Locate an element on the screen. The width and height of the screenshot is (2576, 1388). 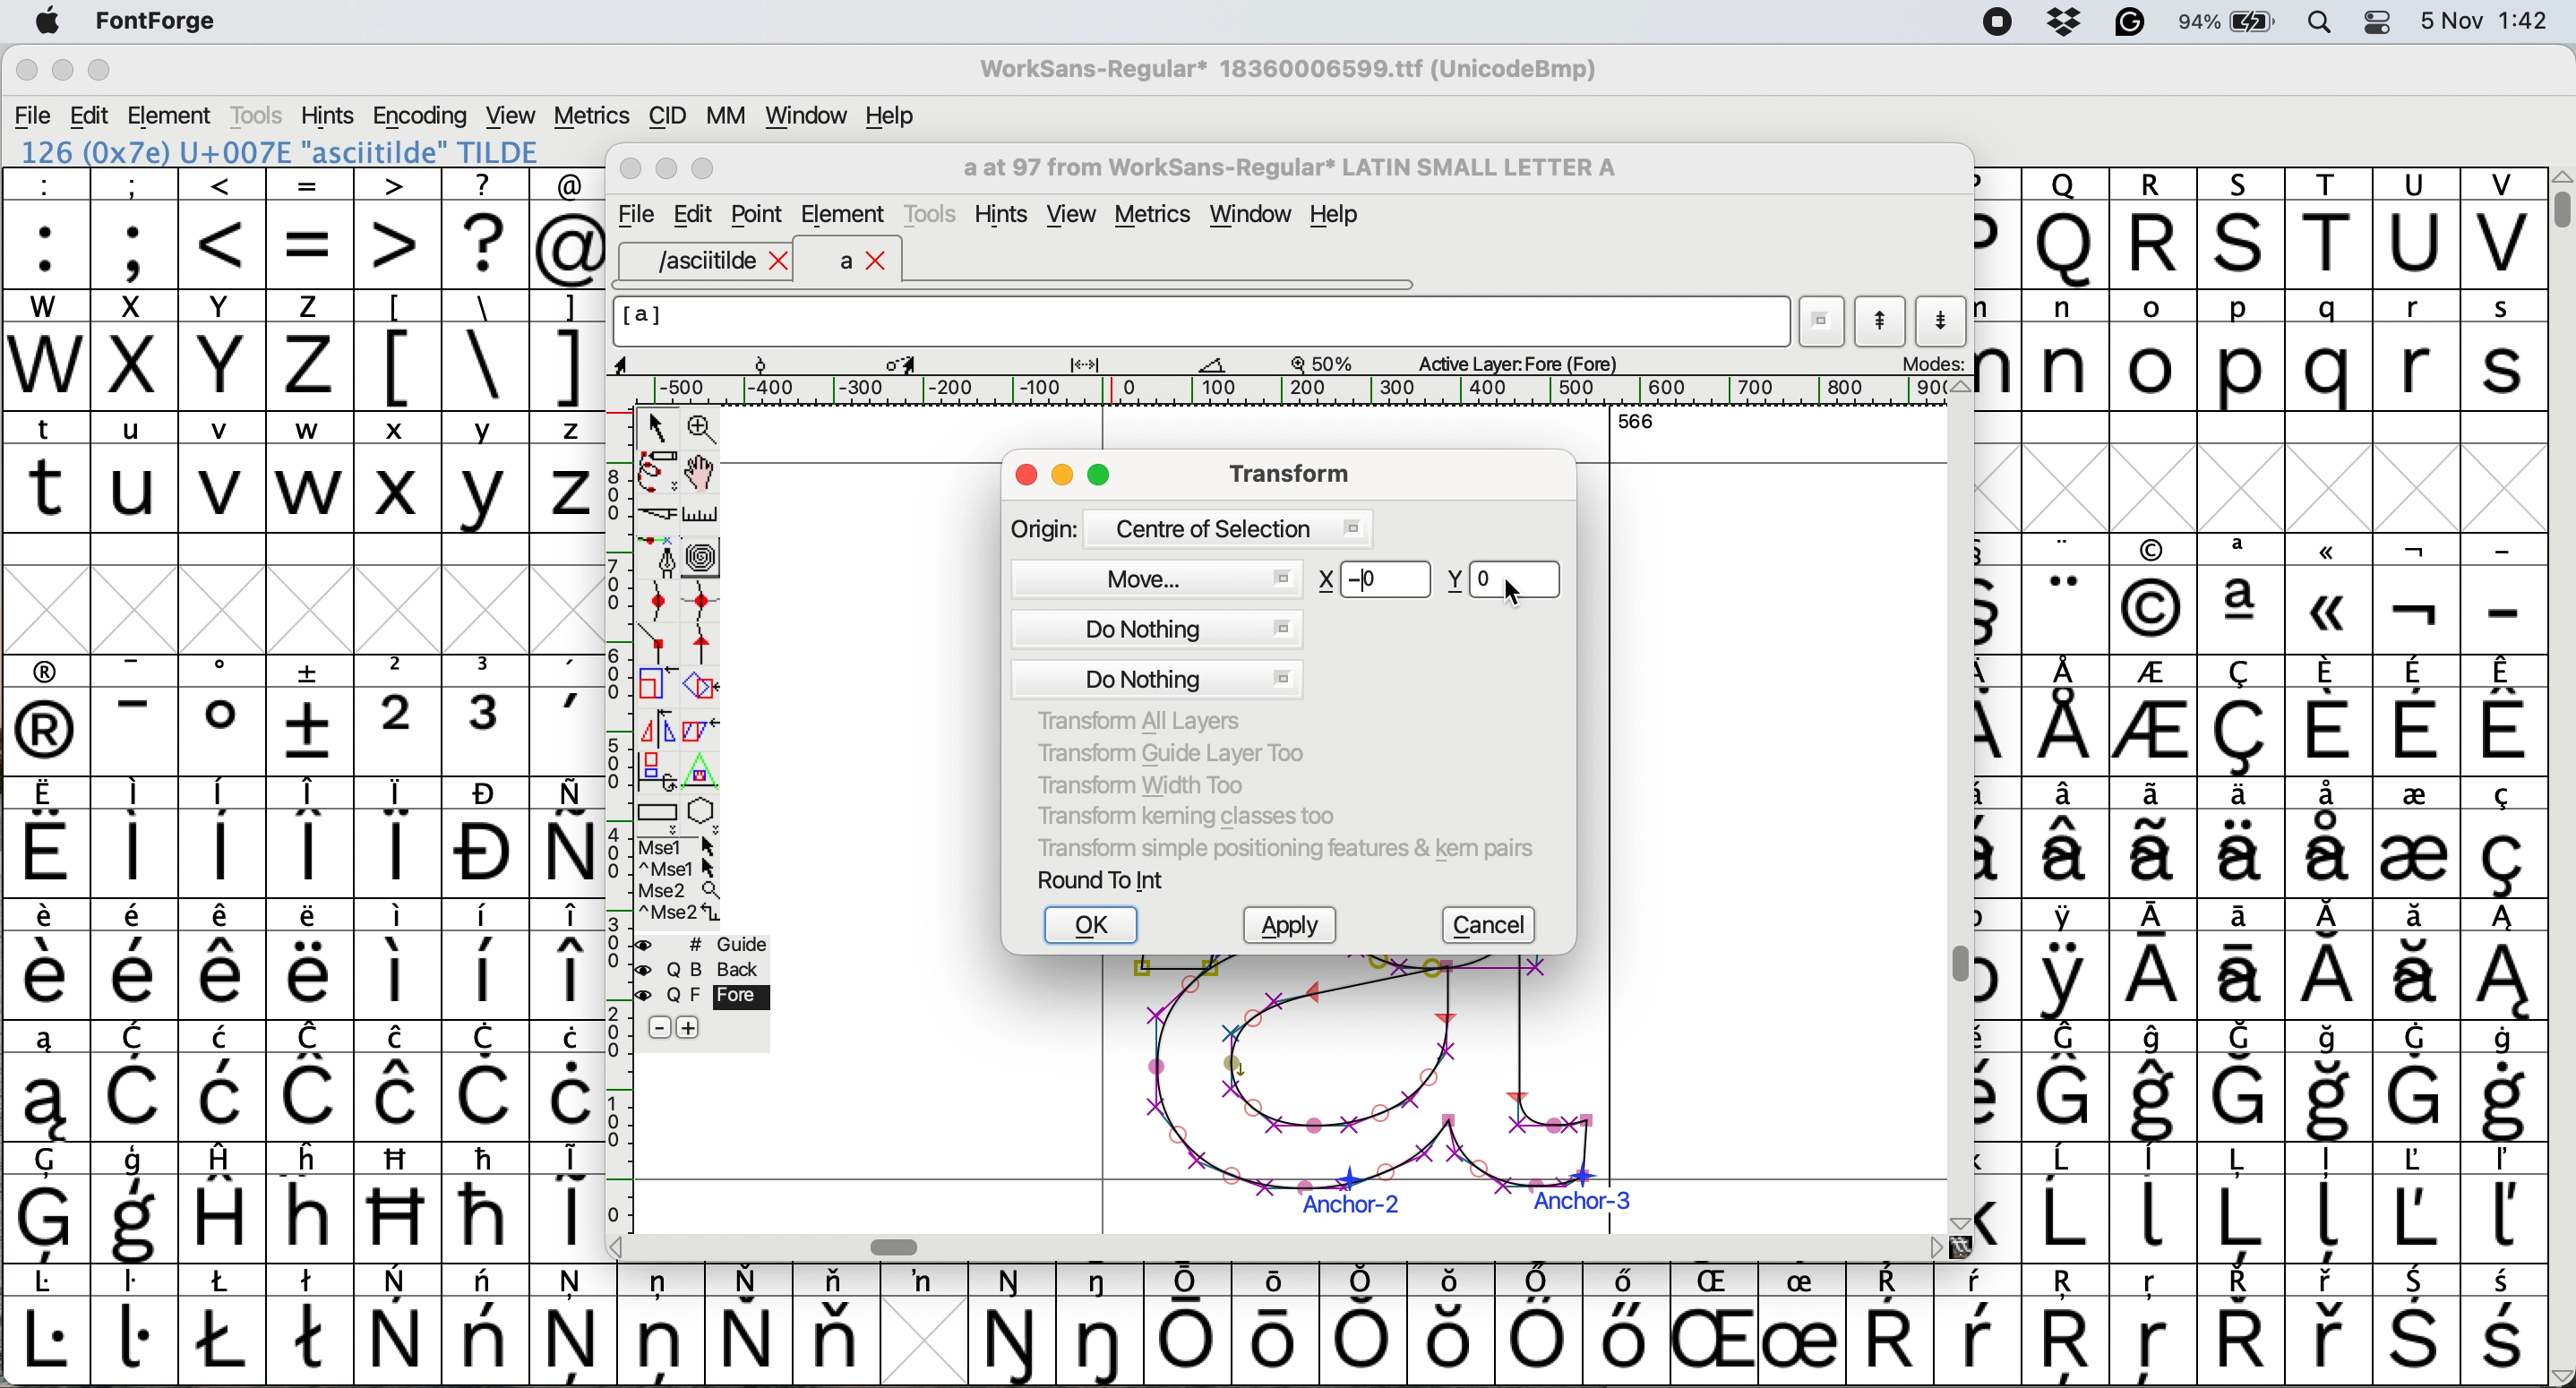
symbol is located at coordinates (135, 1323).